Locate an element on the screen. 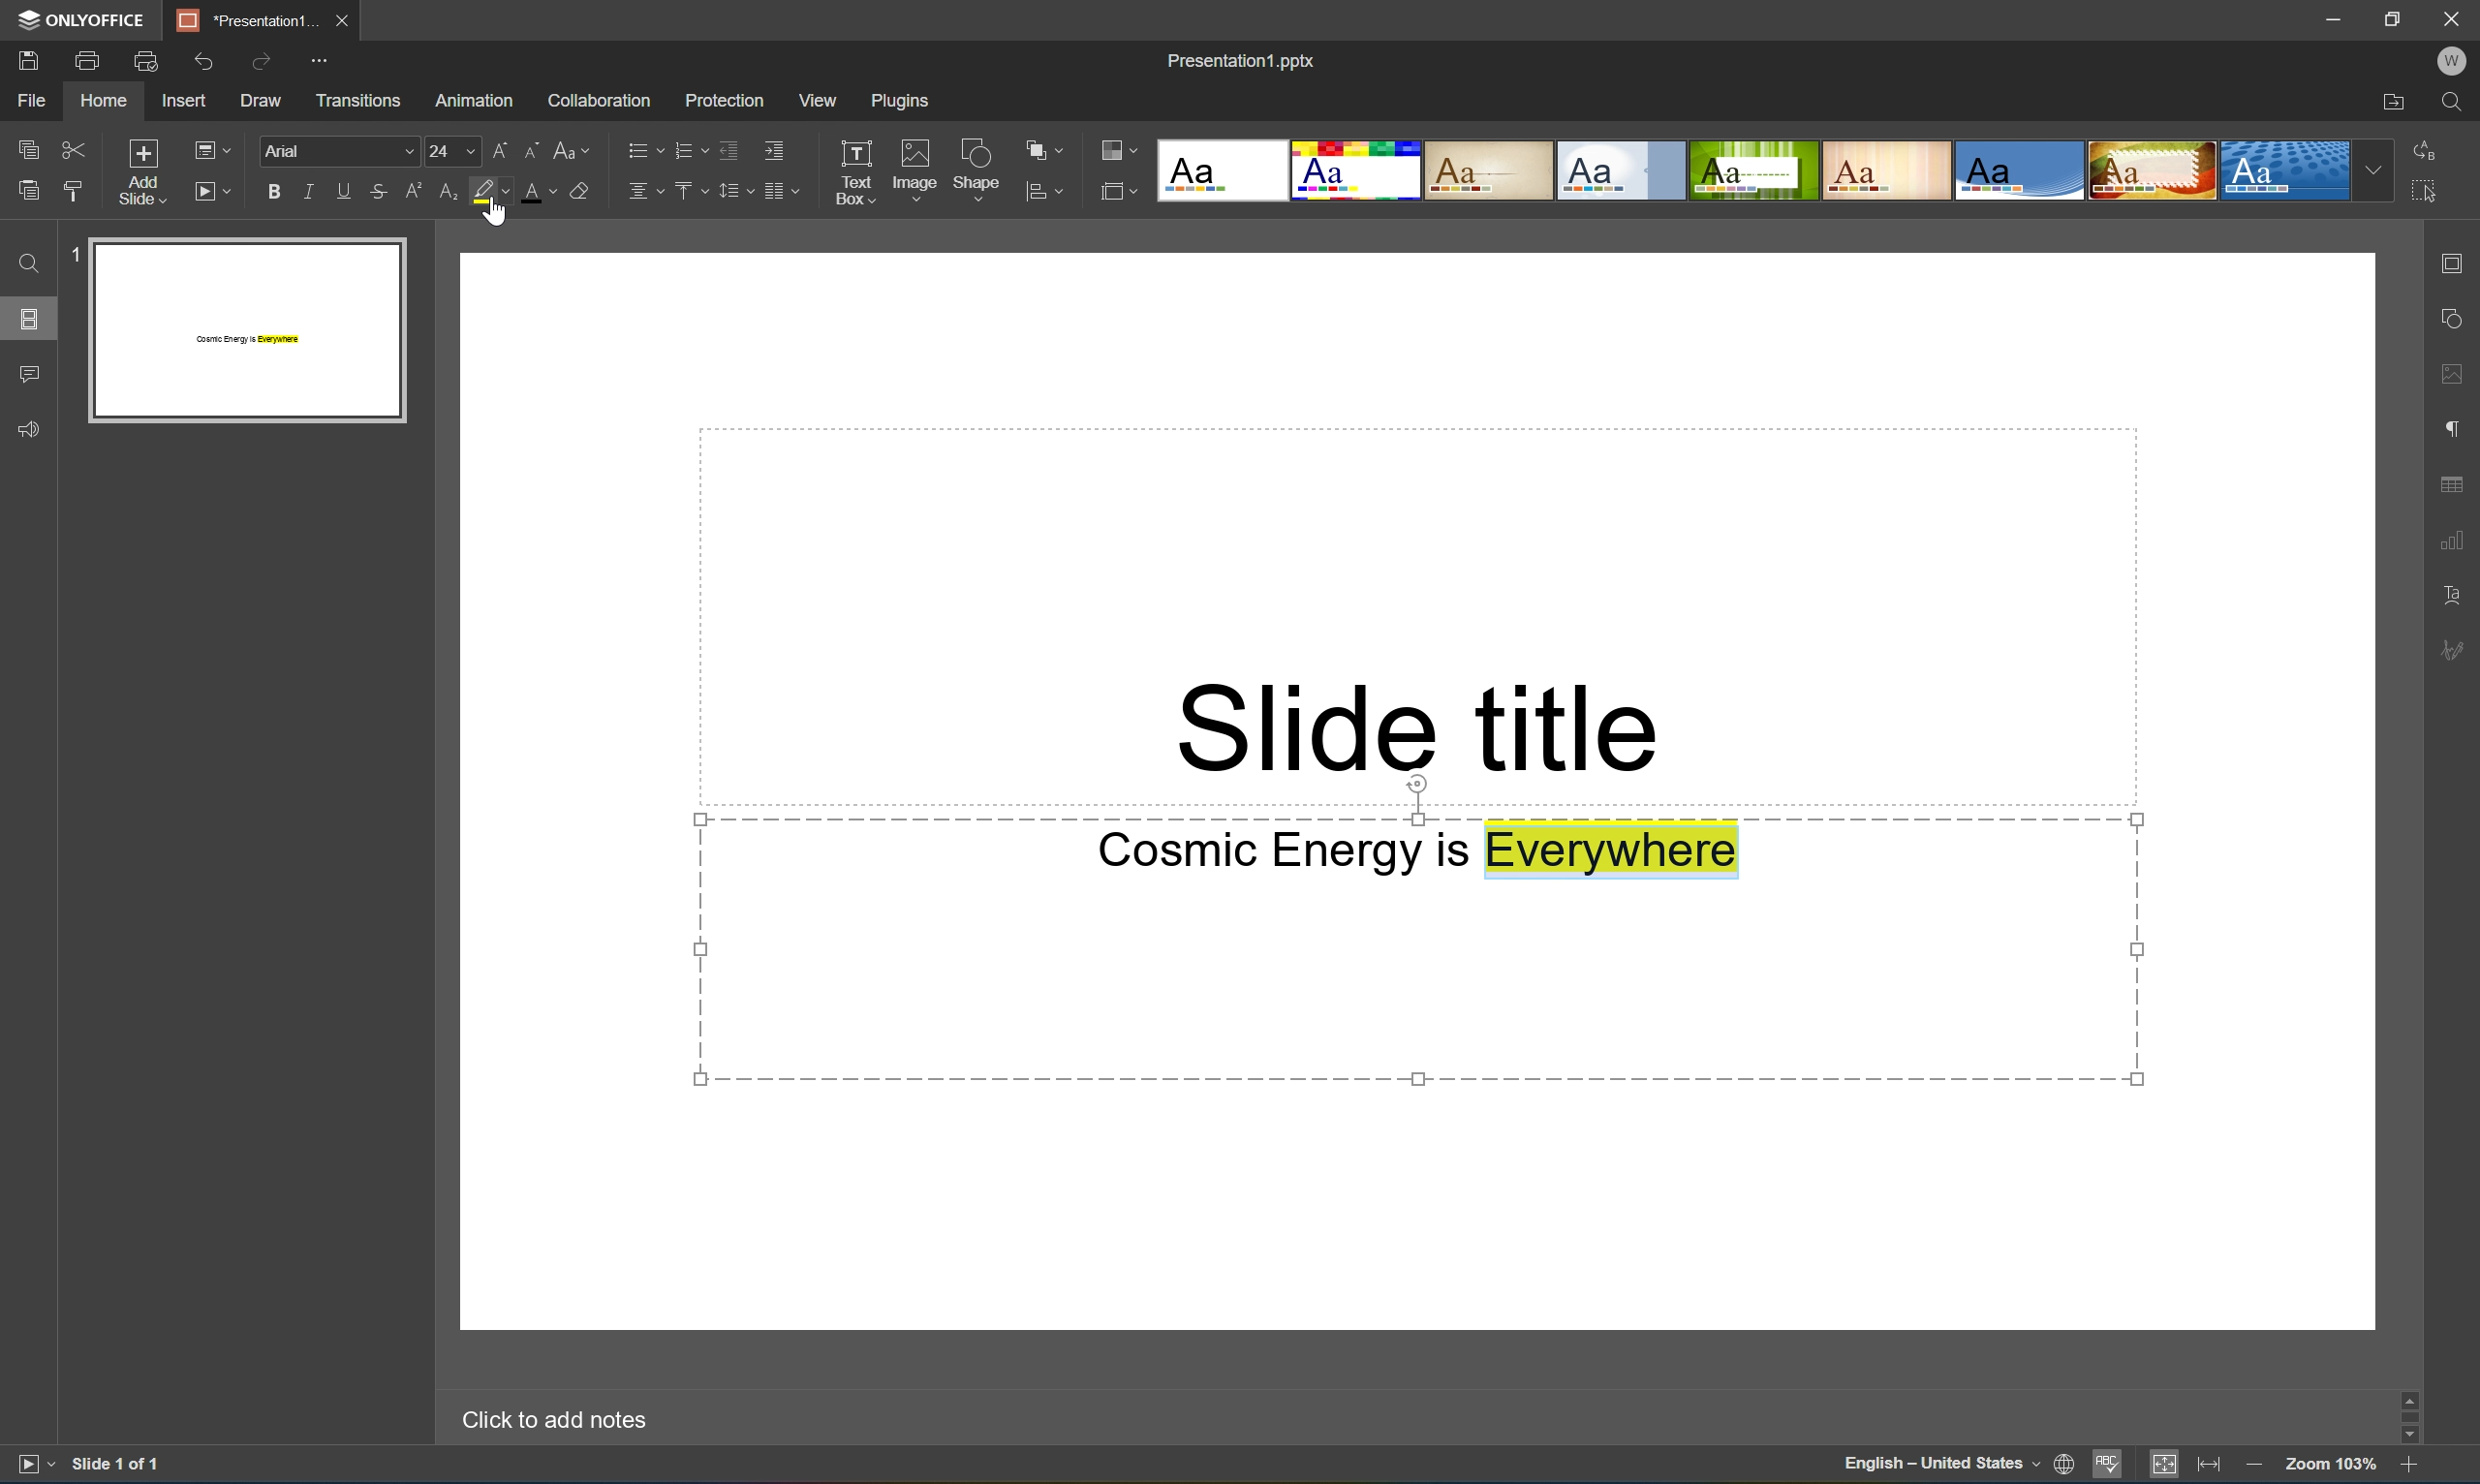 Image resolution: width=2480 pixels, height=1484 pixels. Start layout is located at coordinates (211, 190).